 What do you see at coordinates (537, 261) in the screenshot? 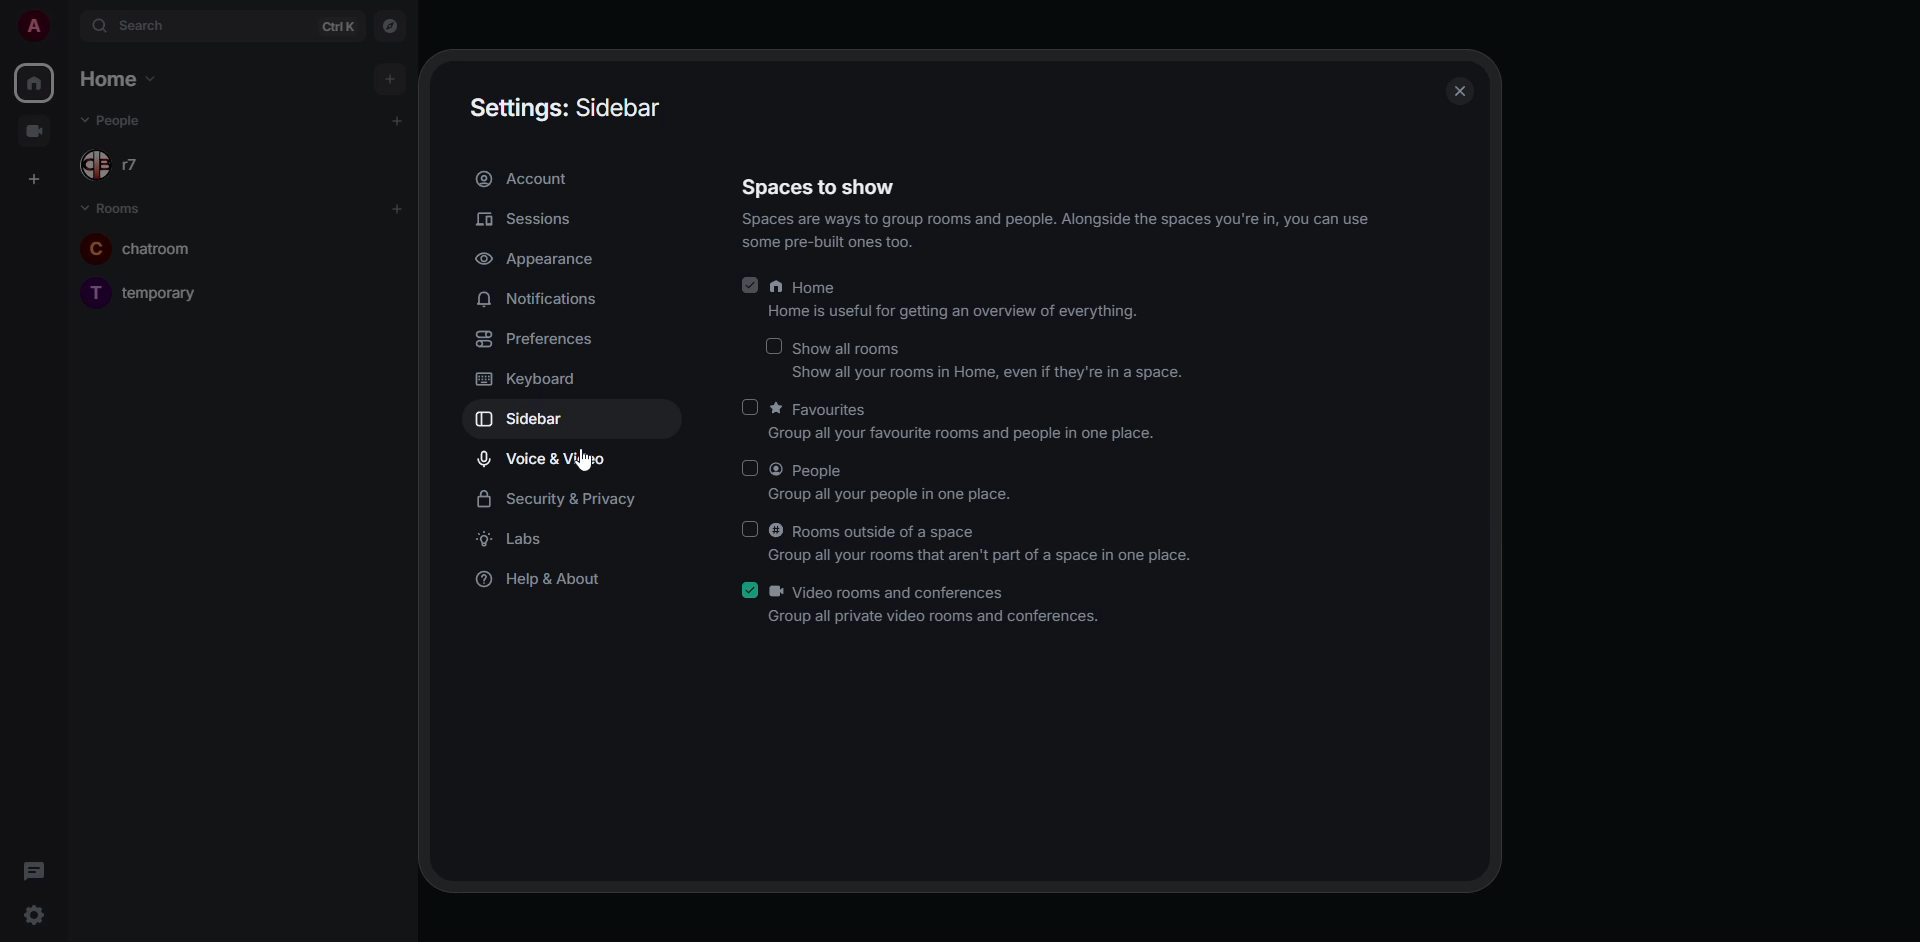
I see `appearance` at bounding box center [537, 261].